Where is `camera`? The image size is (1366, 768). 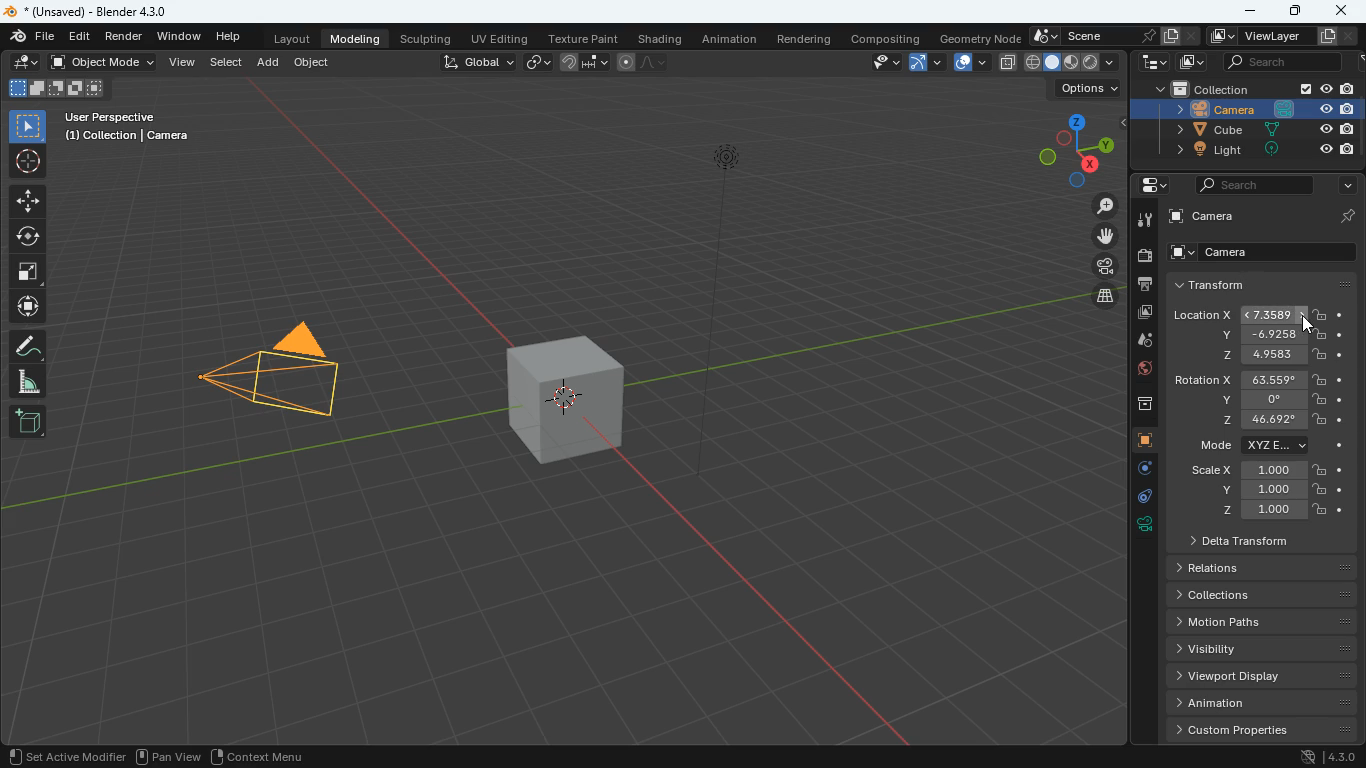
camera is located at coordinates (1249, 217).